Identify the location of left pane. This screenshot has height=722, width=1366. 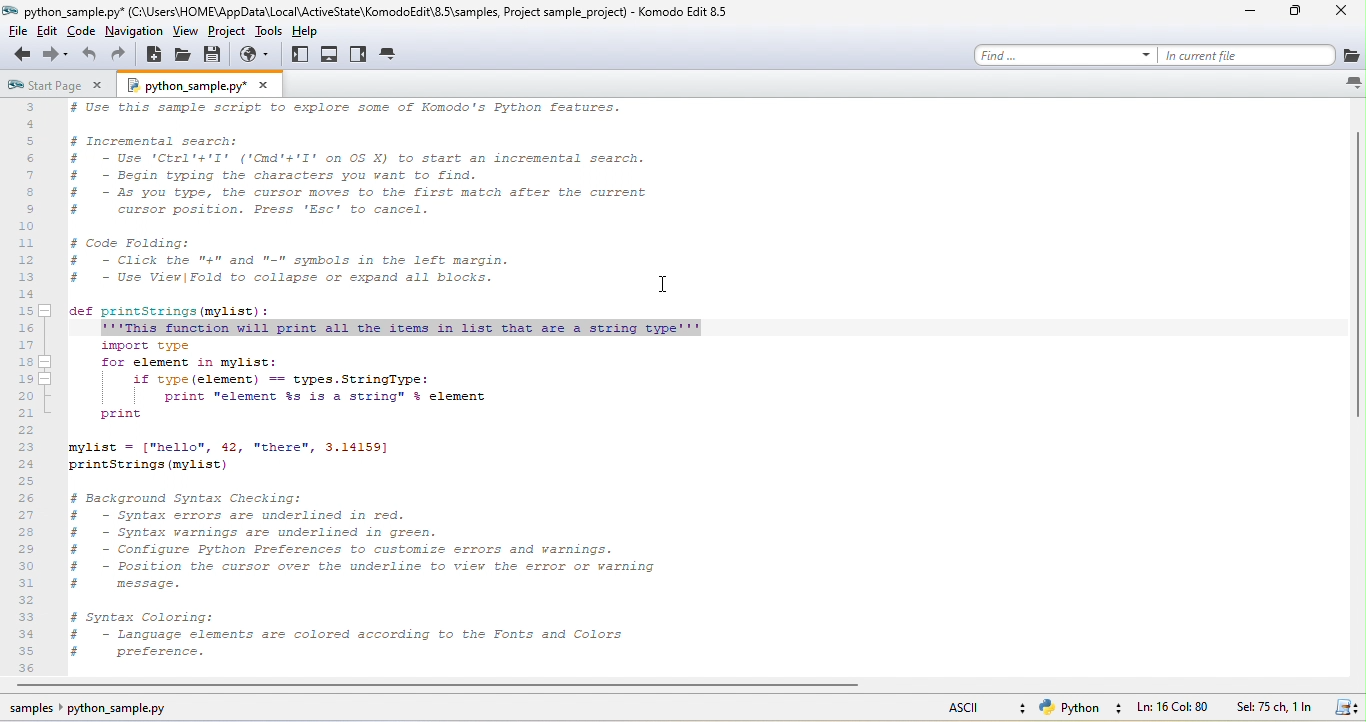
(299, 60).